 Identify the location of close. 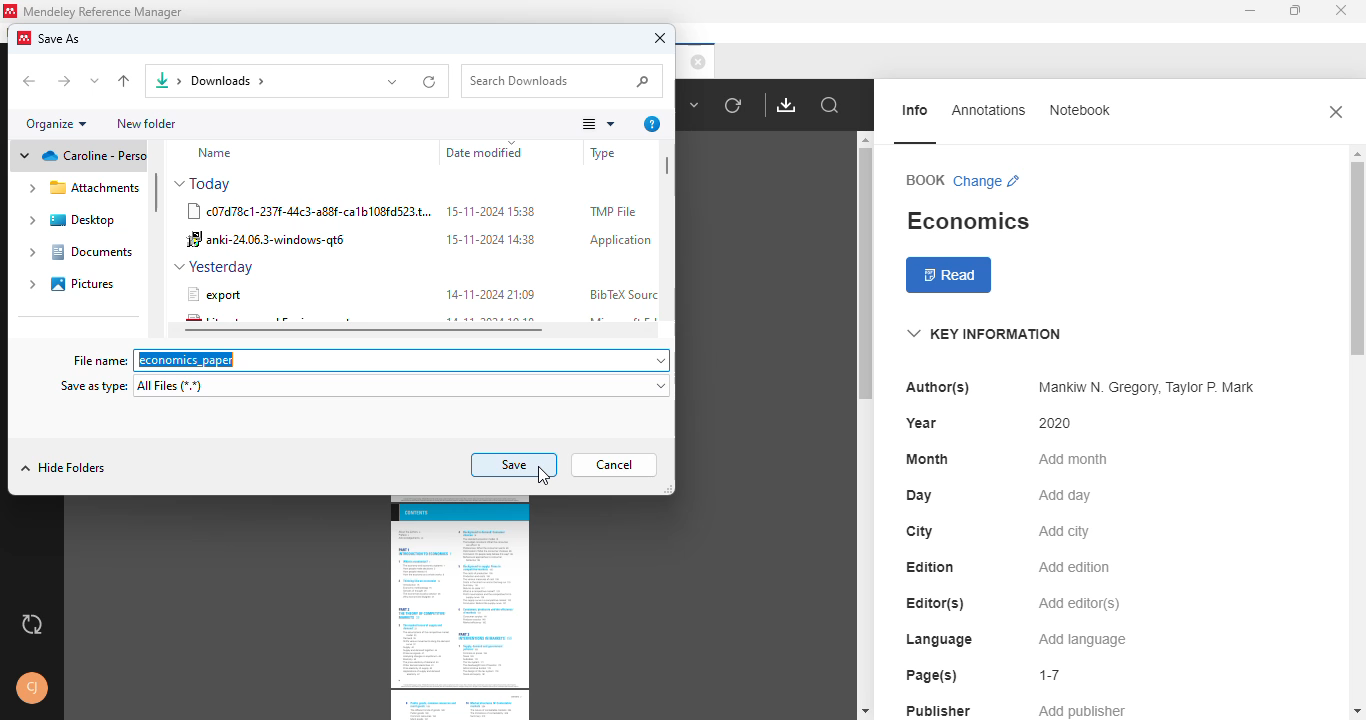
(1342, 11).